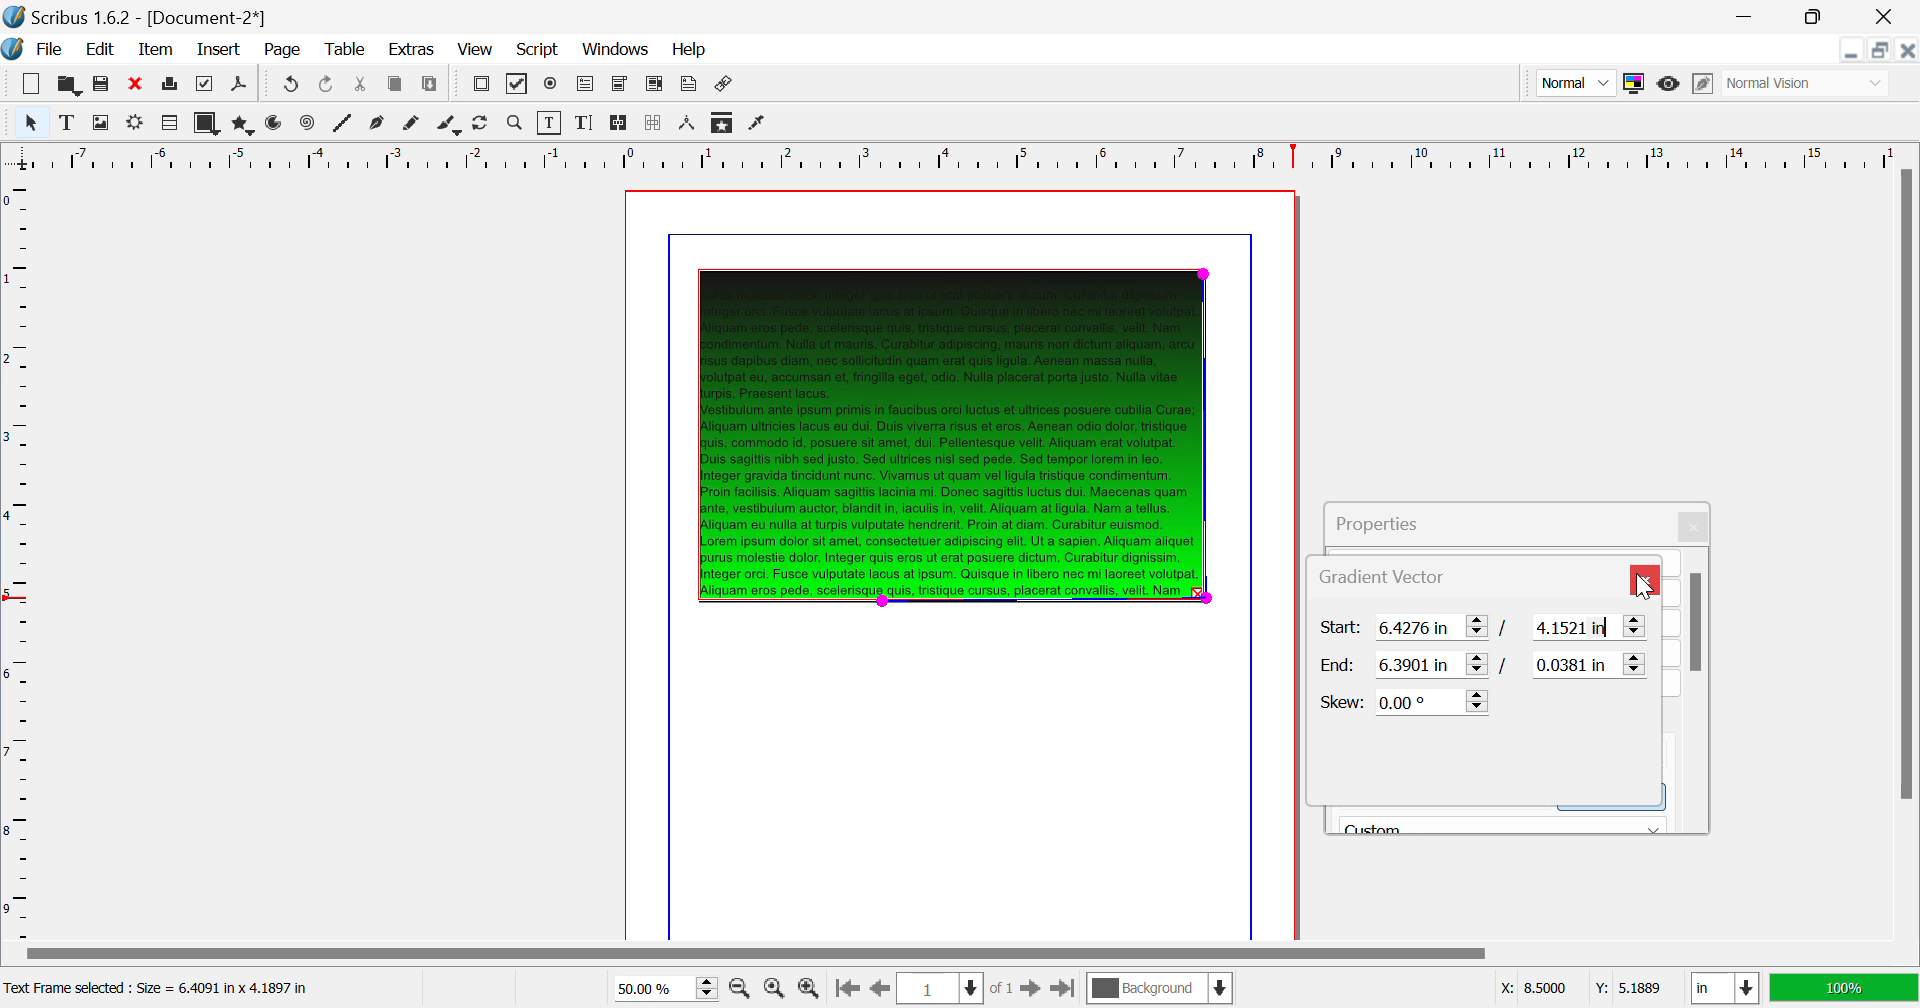 The width and height of the screenshot is (1920, 1008). I want to click on Zoom to 100%, so click(774, 988).